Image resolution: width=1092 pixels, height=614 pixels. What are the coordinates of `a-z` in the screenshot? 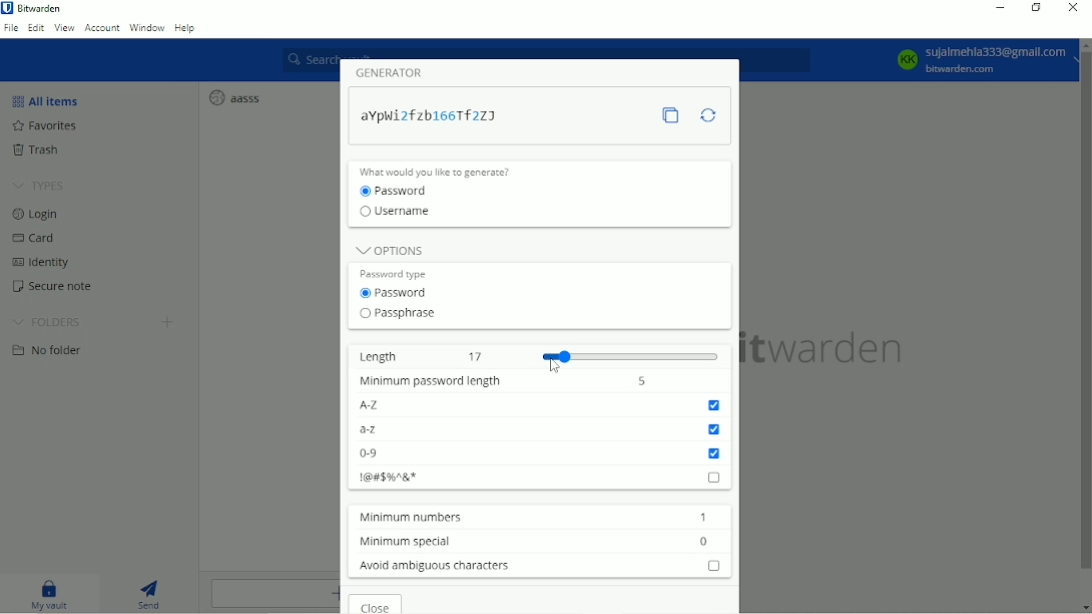 It's located at (540, 429).